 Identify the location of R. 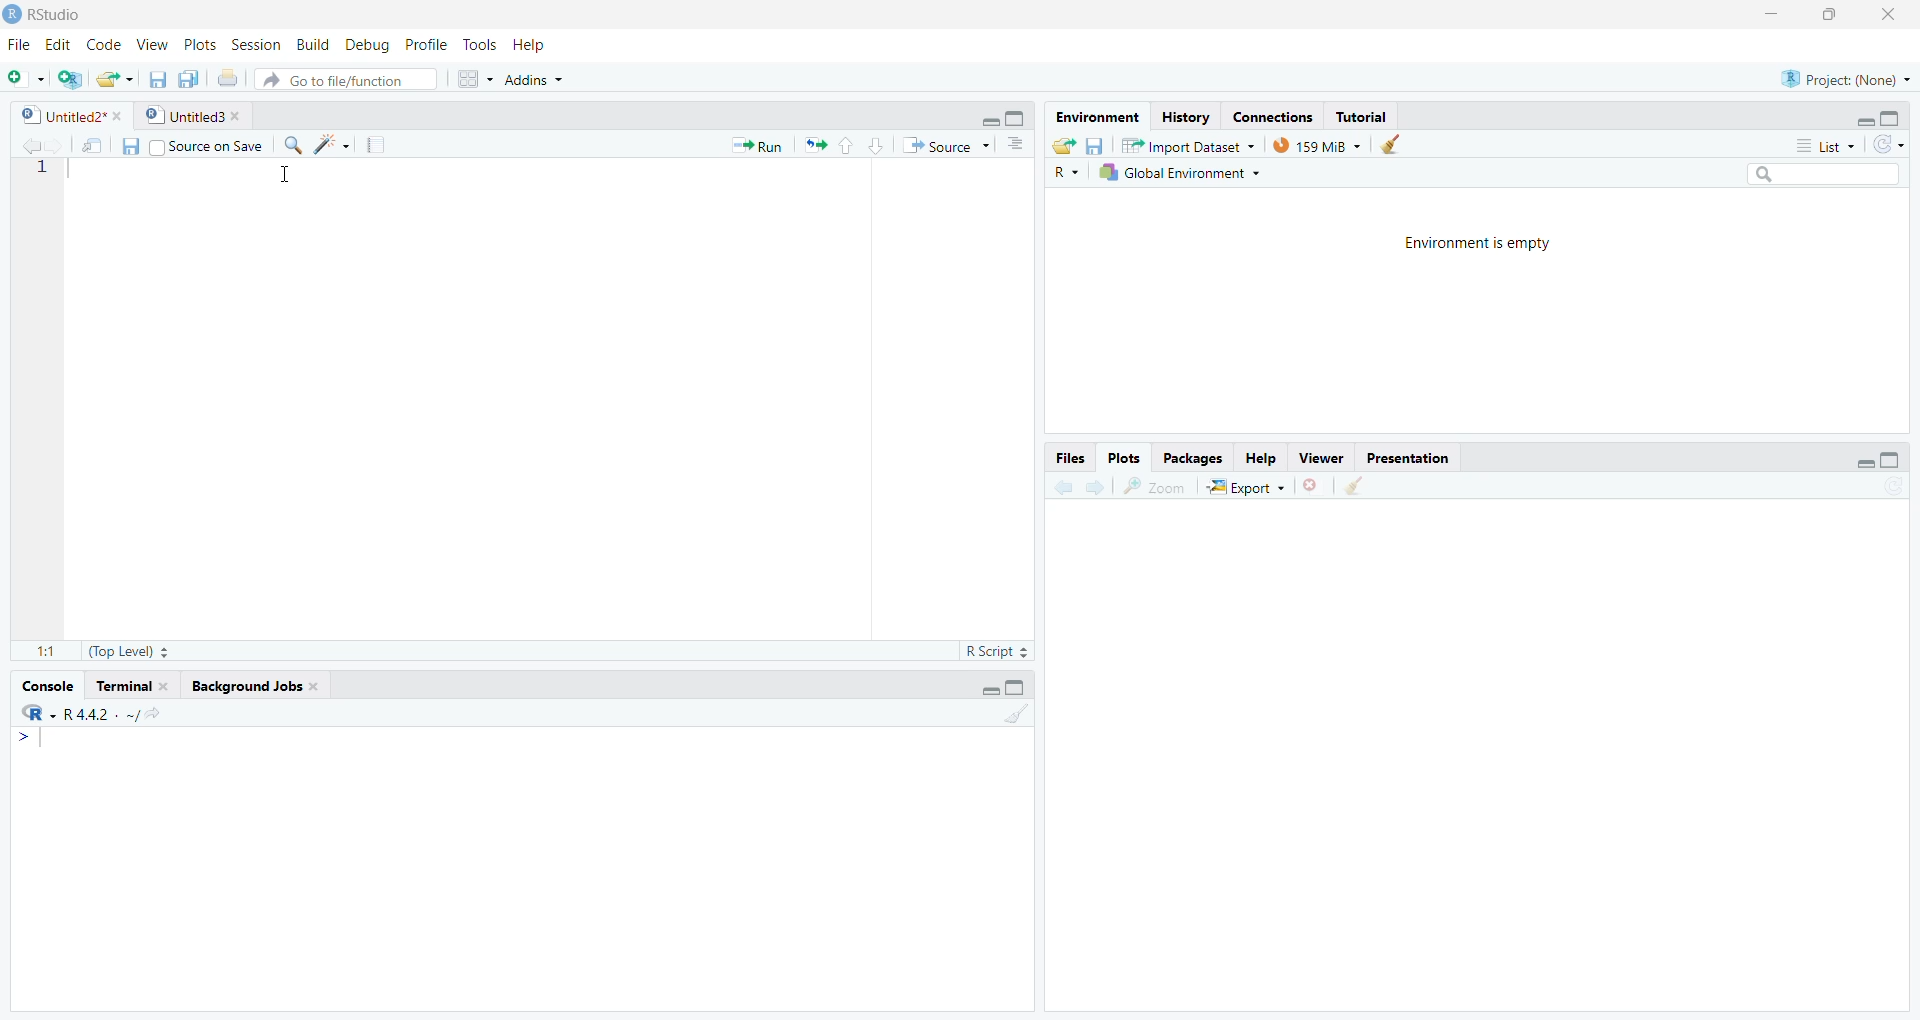
(40, 714).